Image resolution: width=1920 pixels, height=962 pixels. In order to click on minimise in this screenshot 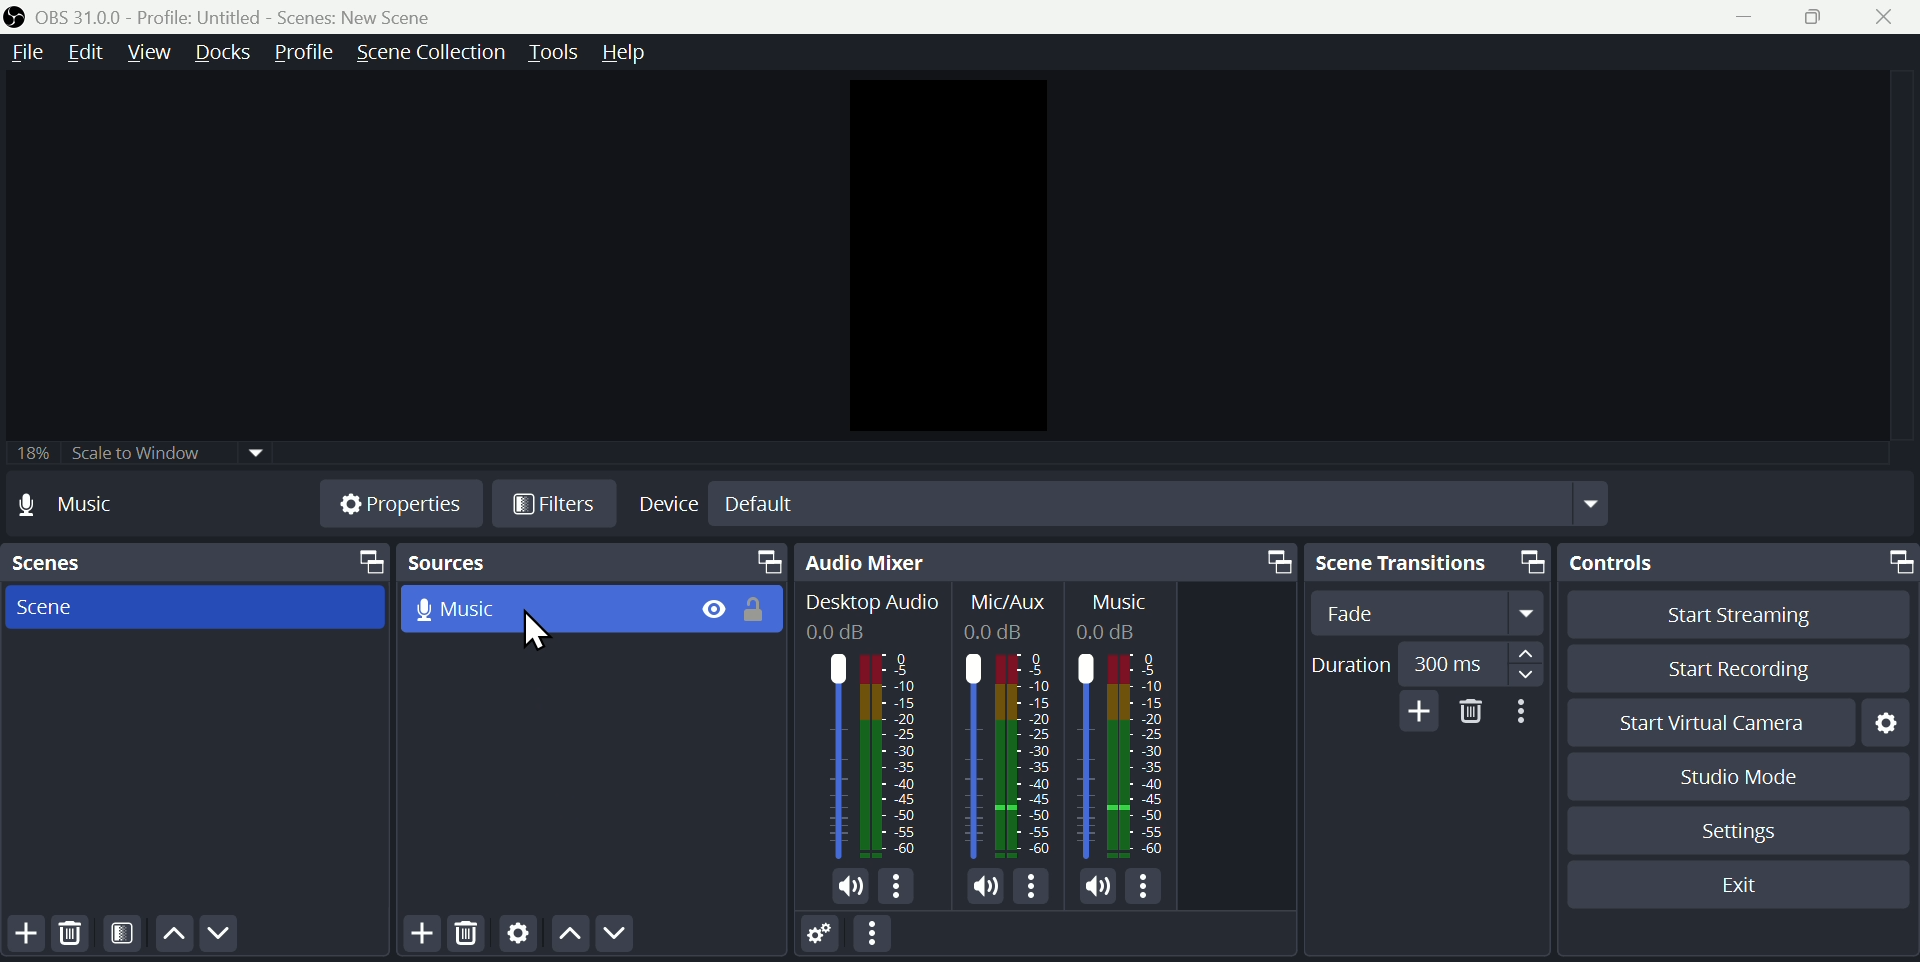, I will do `click(1744, 21)`.